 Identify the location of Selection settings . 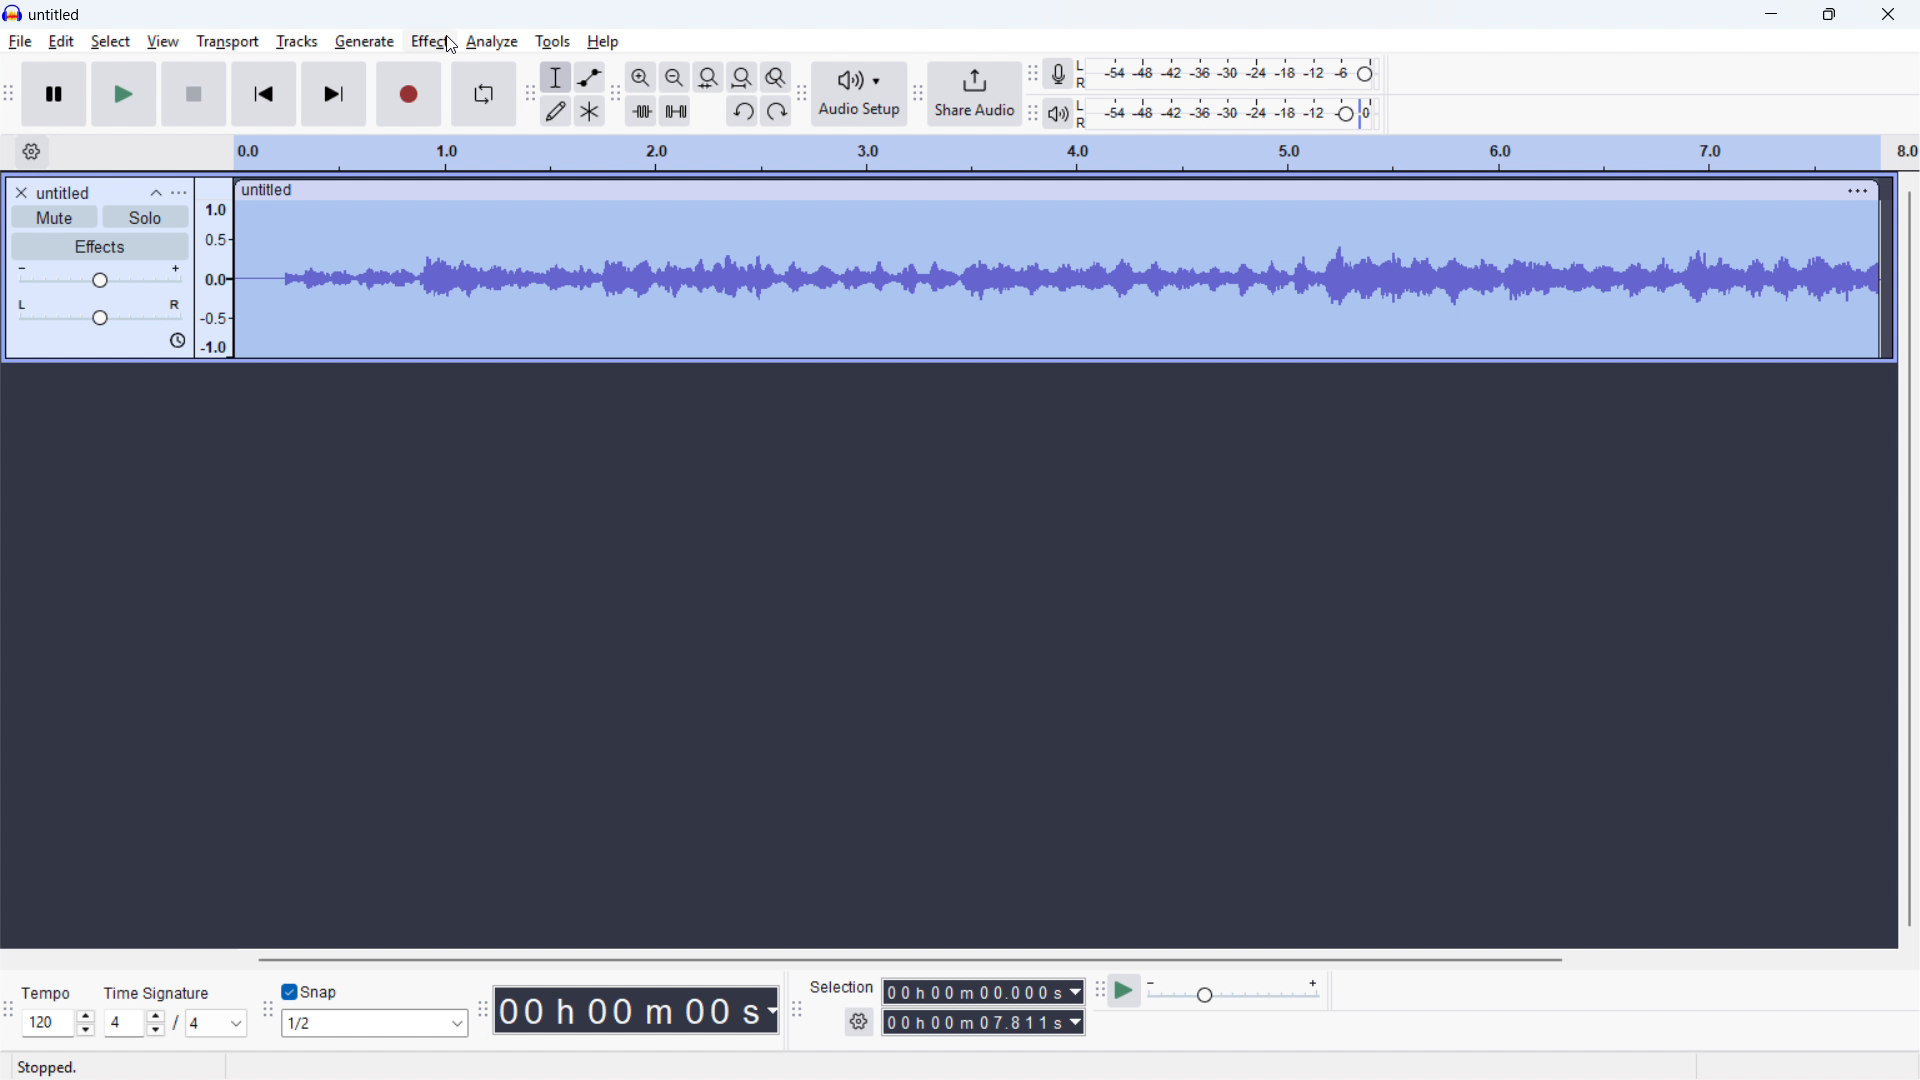
(859, 1023).